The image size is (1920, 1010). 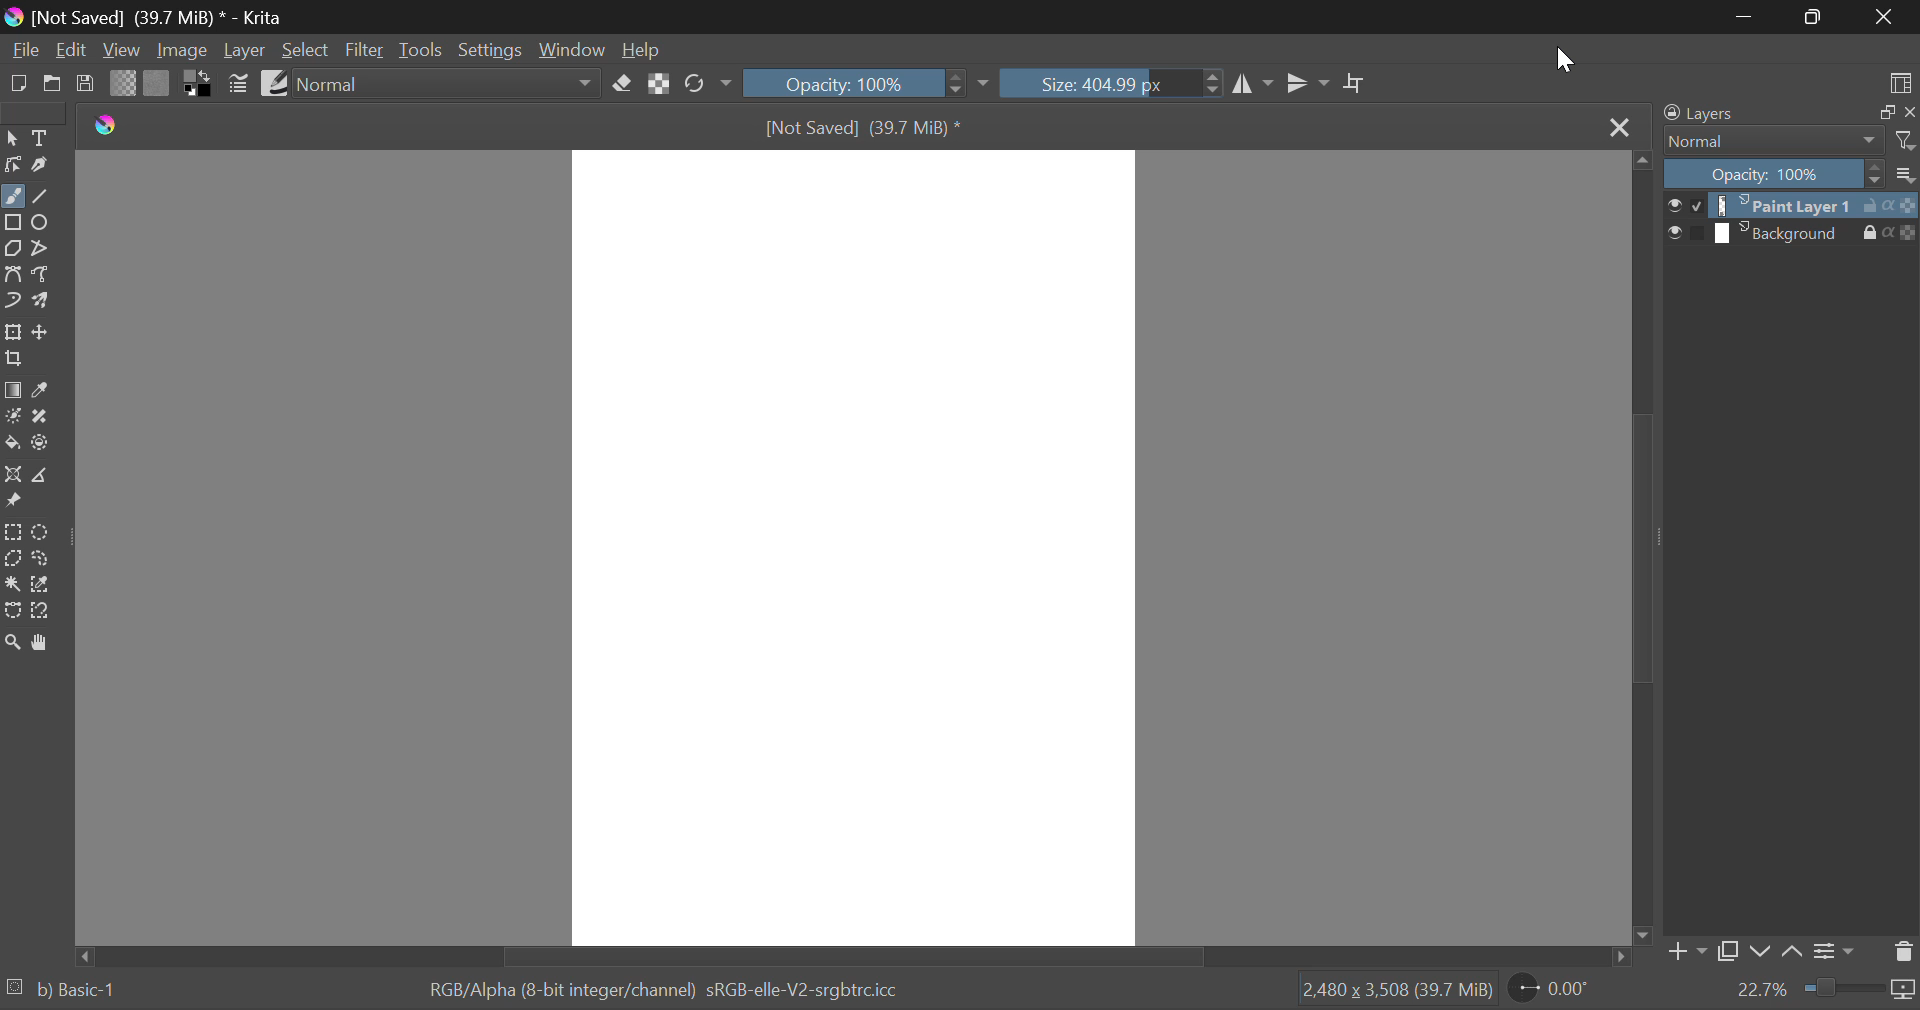 I want to click on Layer Settings, so click(x=1836, y=951).